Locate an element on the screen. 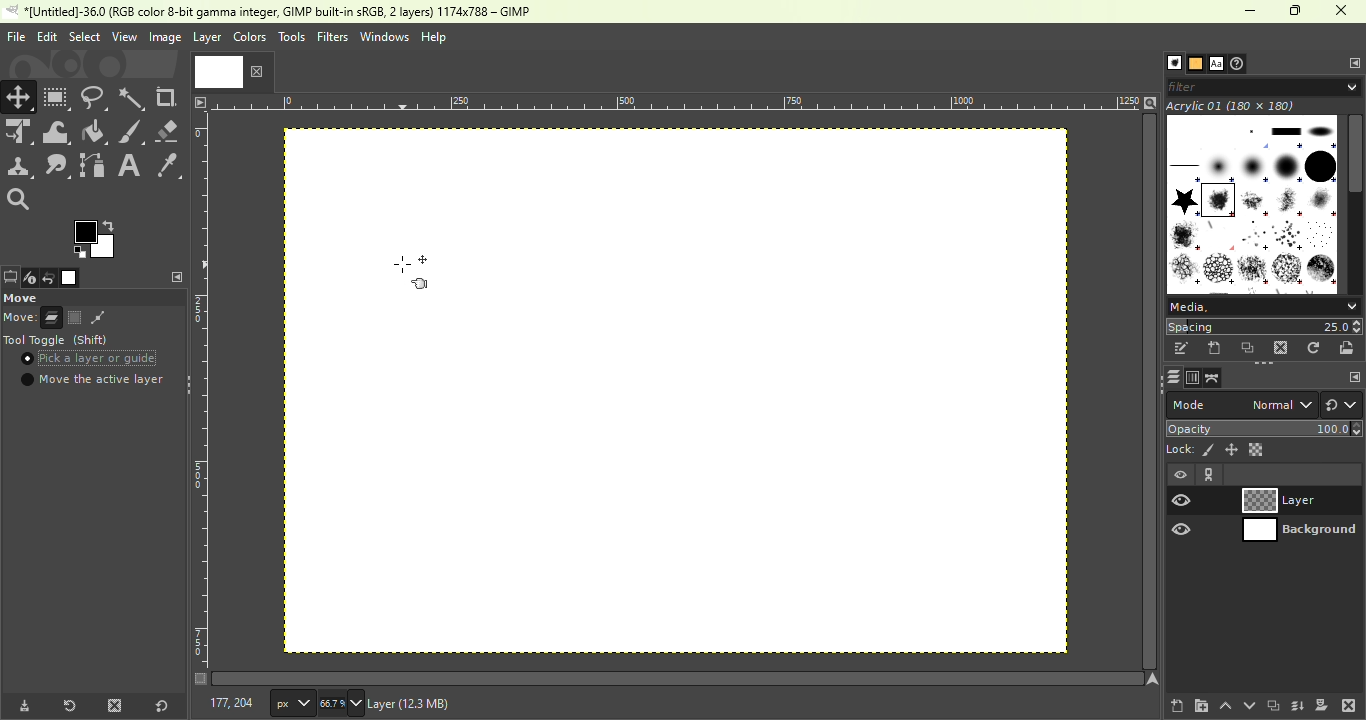 The image size is (1366, 720). Lock position and size is located at coordinates (1231, 450).